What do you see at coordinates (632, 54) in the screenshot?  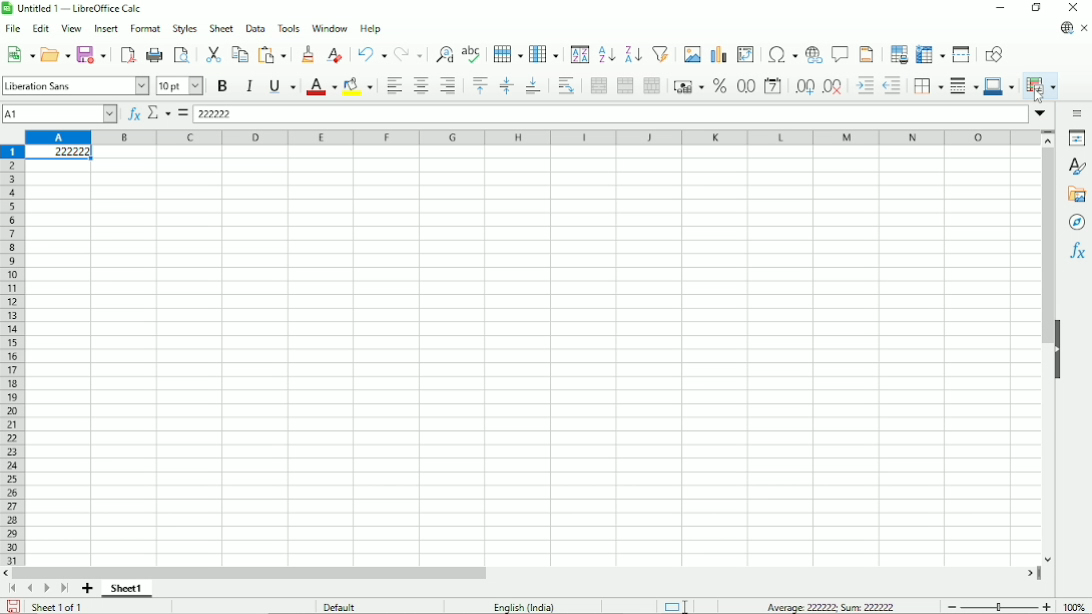 I see `Sort descending` at bounding box center [632, 54].